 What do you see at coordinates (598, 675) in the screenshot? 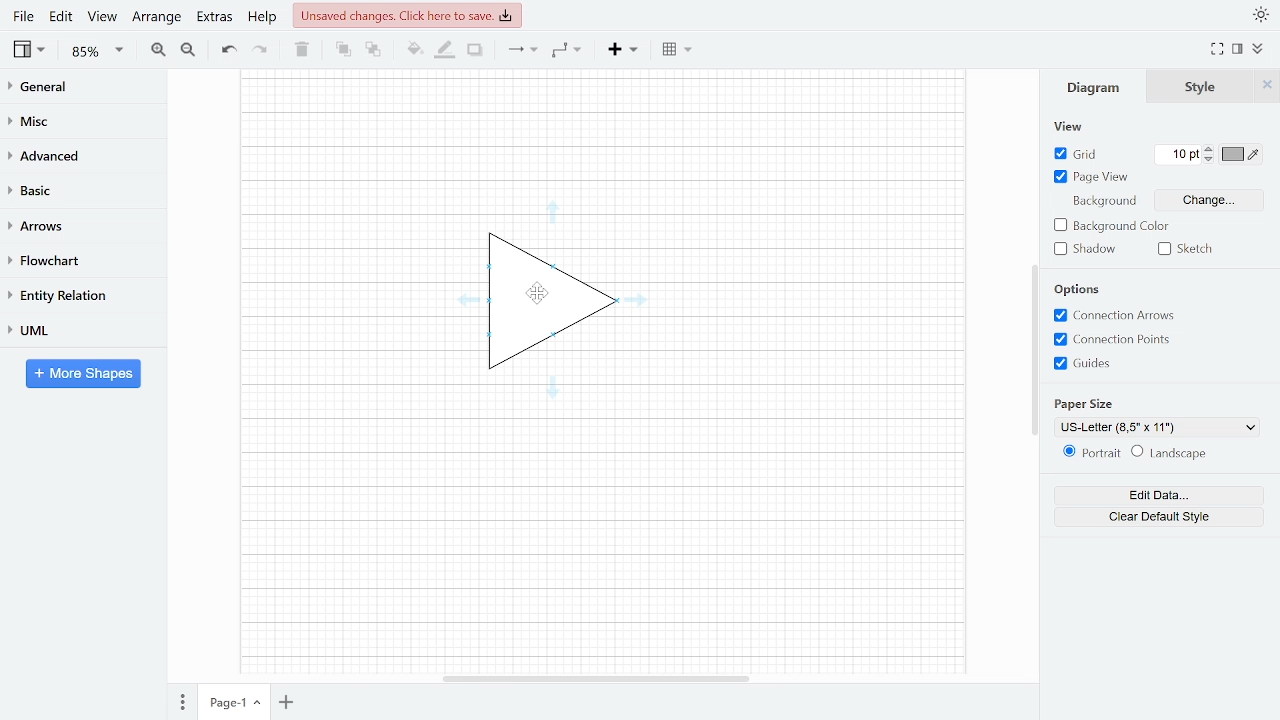
I see `Horizontal scrollbar` at bounding box center [598, 675].